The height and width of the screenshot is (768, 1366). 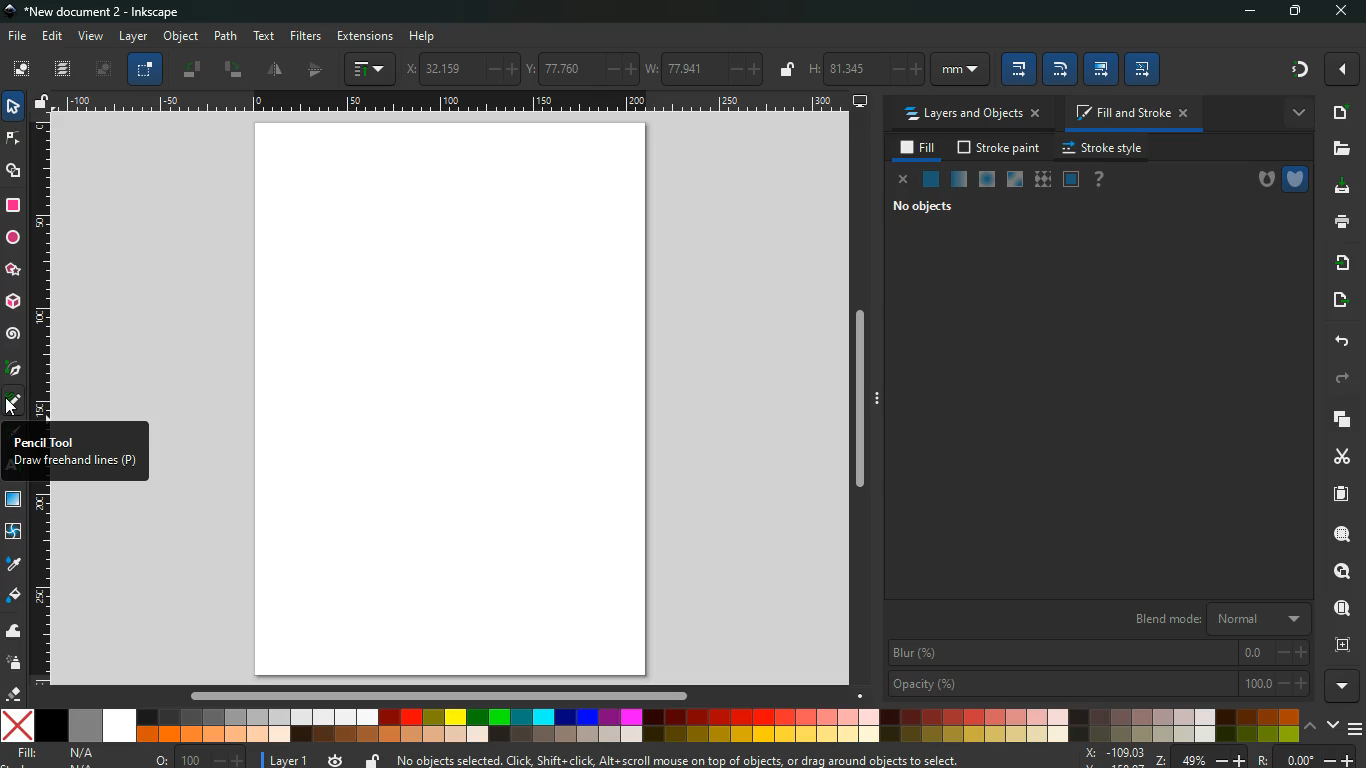 What do you see at coordinates (1342, 296) in the screenshot?
I see `send` at bounding box center [1342, 296].